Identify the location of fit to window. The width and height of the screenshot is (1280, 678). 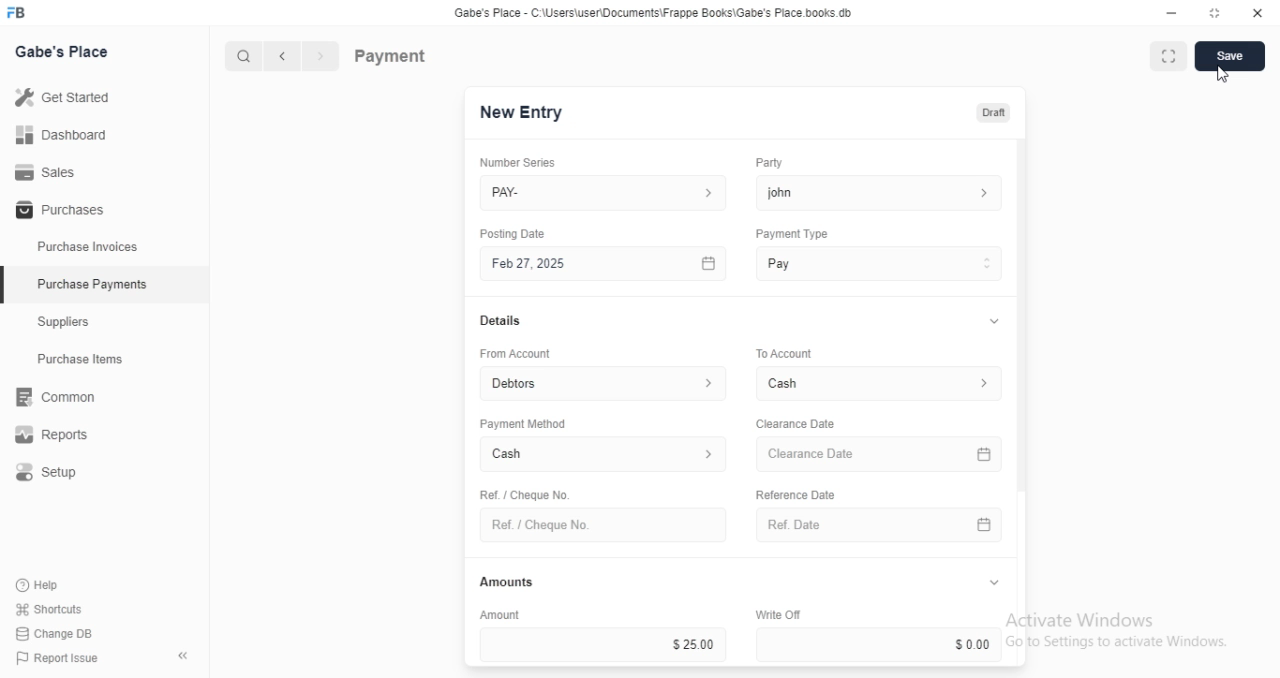
(1168, 58).